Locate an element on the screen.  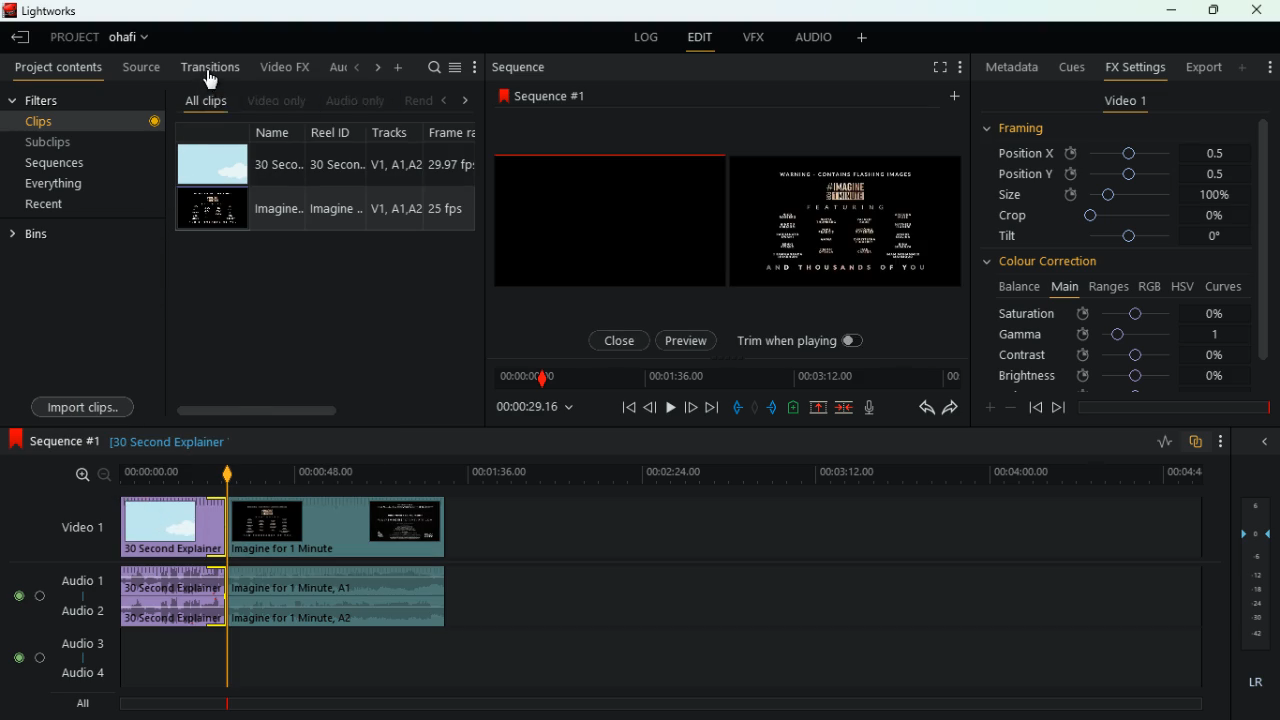
video fx is located at coordinates (282, 68).